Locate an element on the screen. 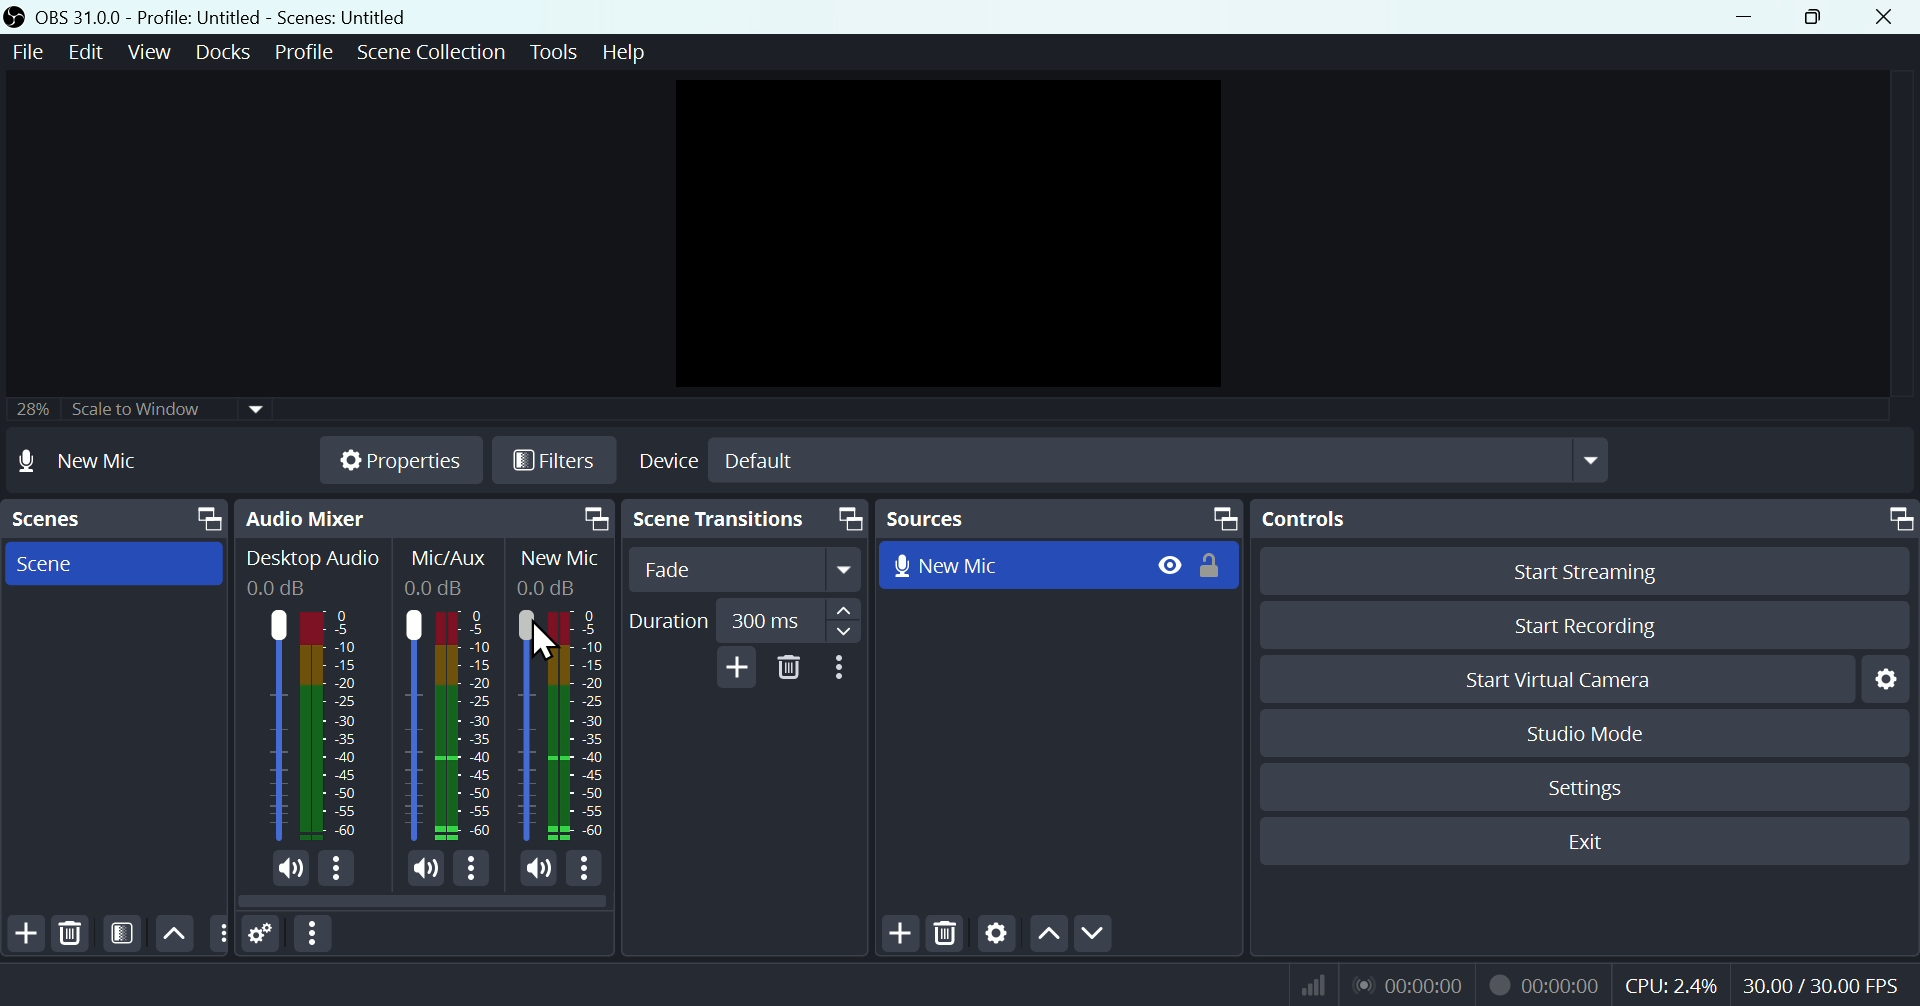 This screenshot has width=1920, height=1006. Down is located at coordinates (1093, 935).